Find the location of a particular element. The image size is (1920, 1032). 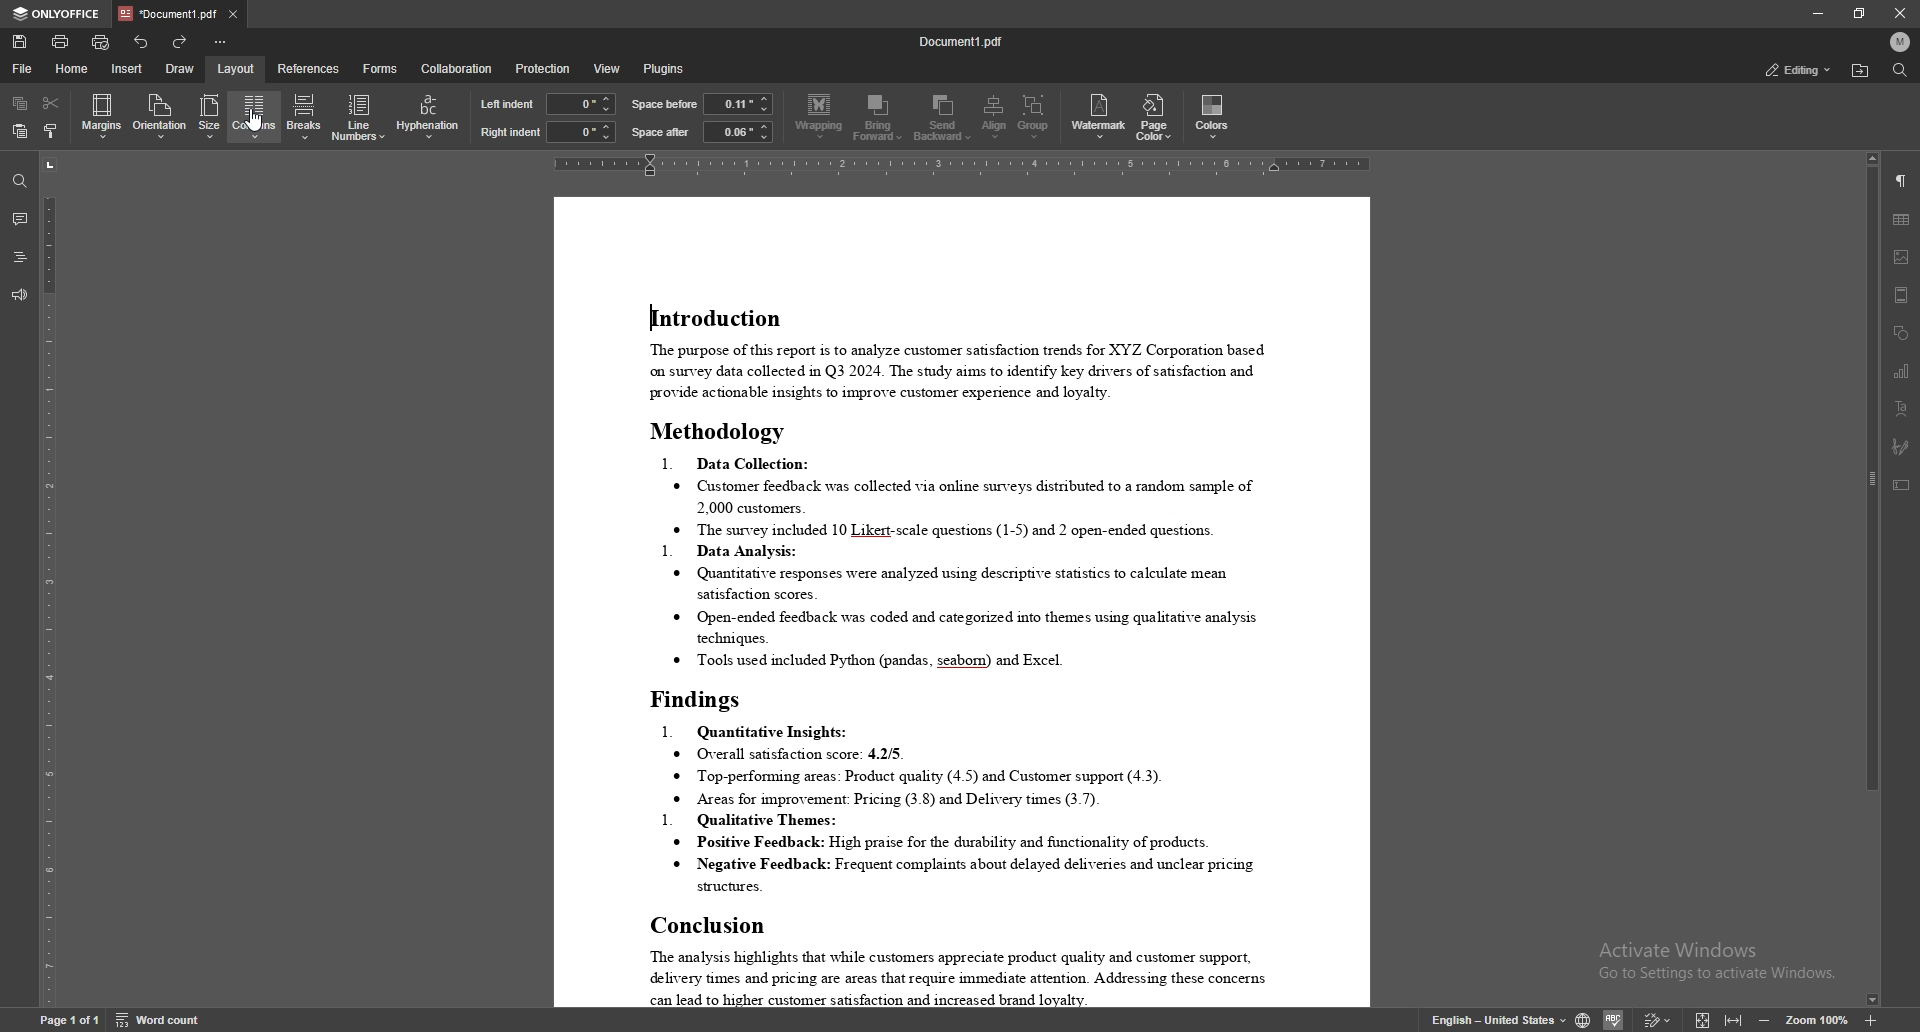

references is located at coordinates (308, 67).